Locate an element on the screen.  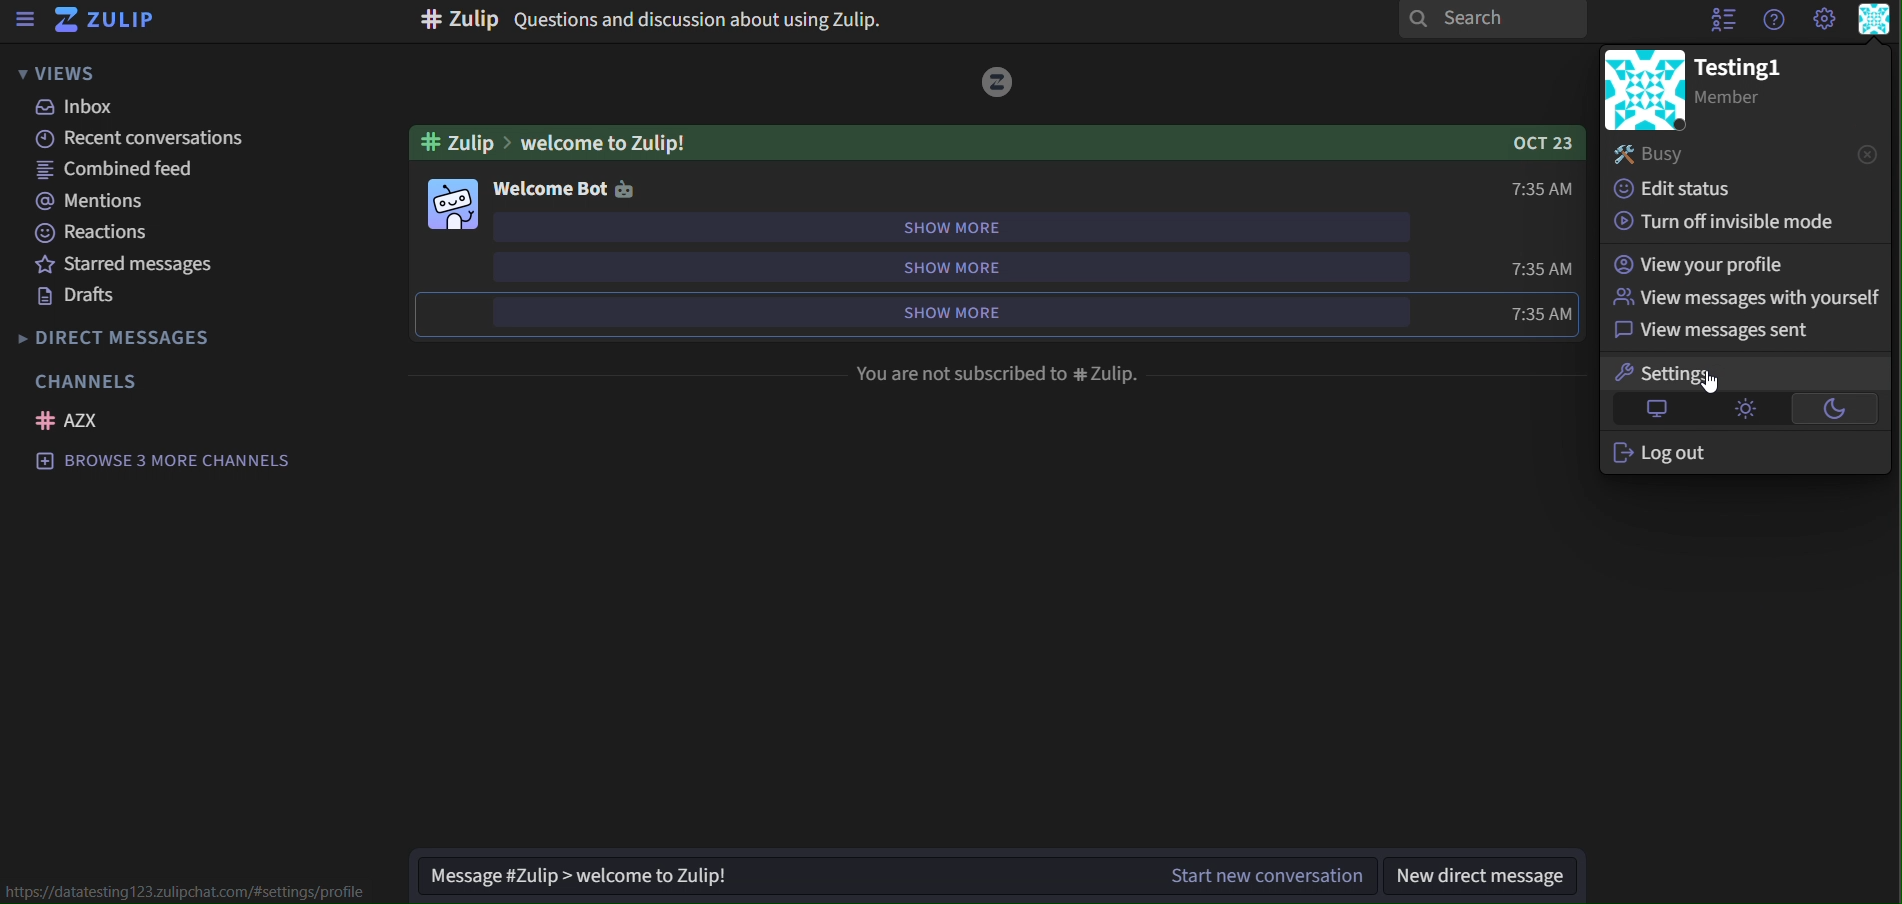
channels is located at coordinates (89, 382).